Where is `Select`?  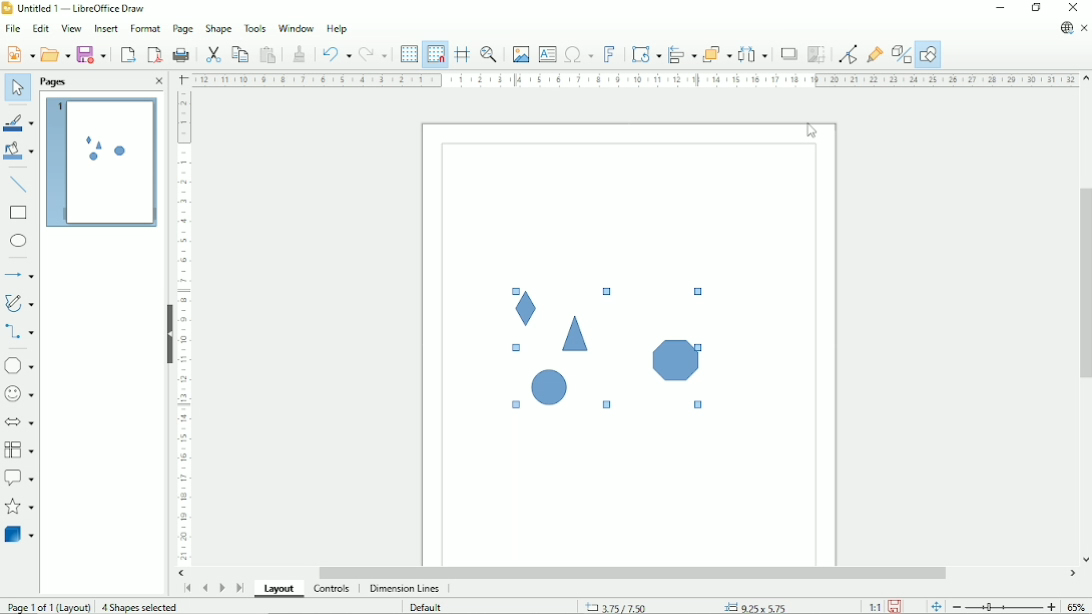 Select is located at coordinates (15, 87).